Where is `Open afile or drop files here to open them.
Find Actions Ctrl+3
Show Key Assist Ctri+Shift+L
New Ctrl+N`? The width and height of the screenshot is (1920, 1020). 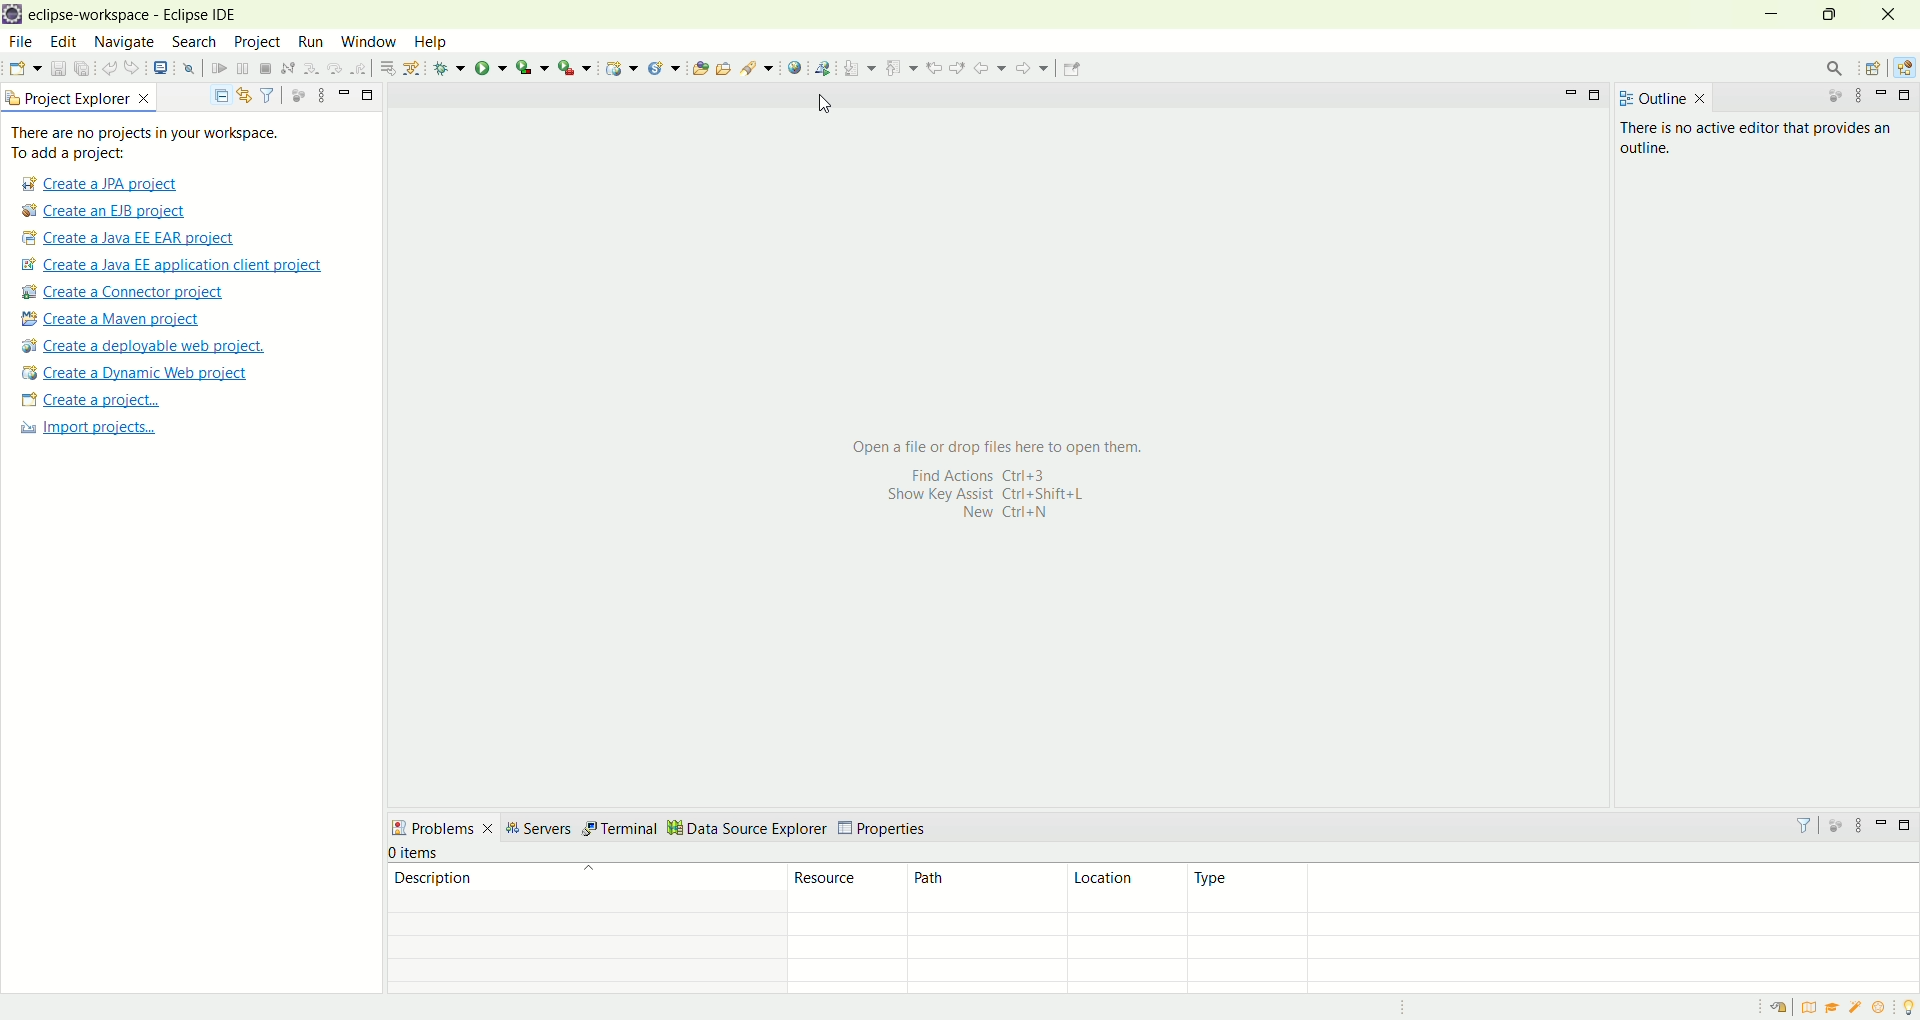
Open afile or drop files here to open them.
Find Actions Ctrl+3
Show Key Assist Ctri+Shift+L
New Ctrl+N is located at coordinates (991, 479).